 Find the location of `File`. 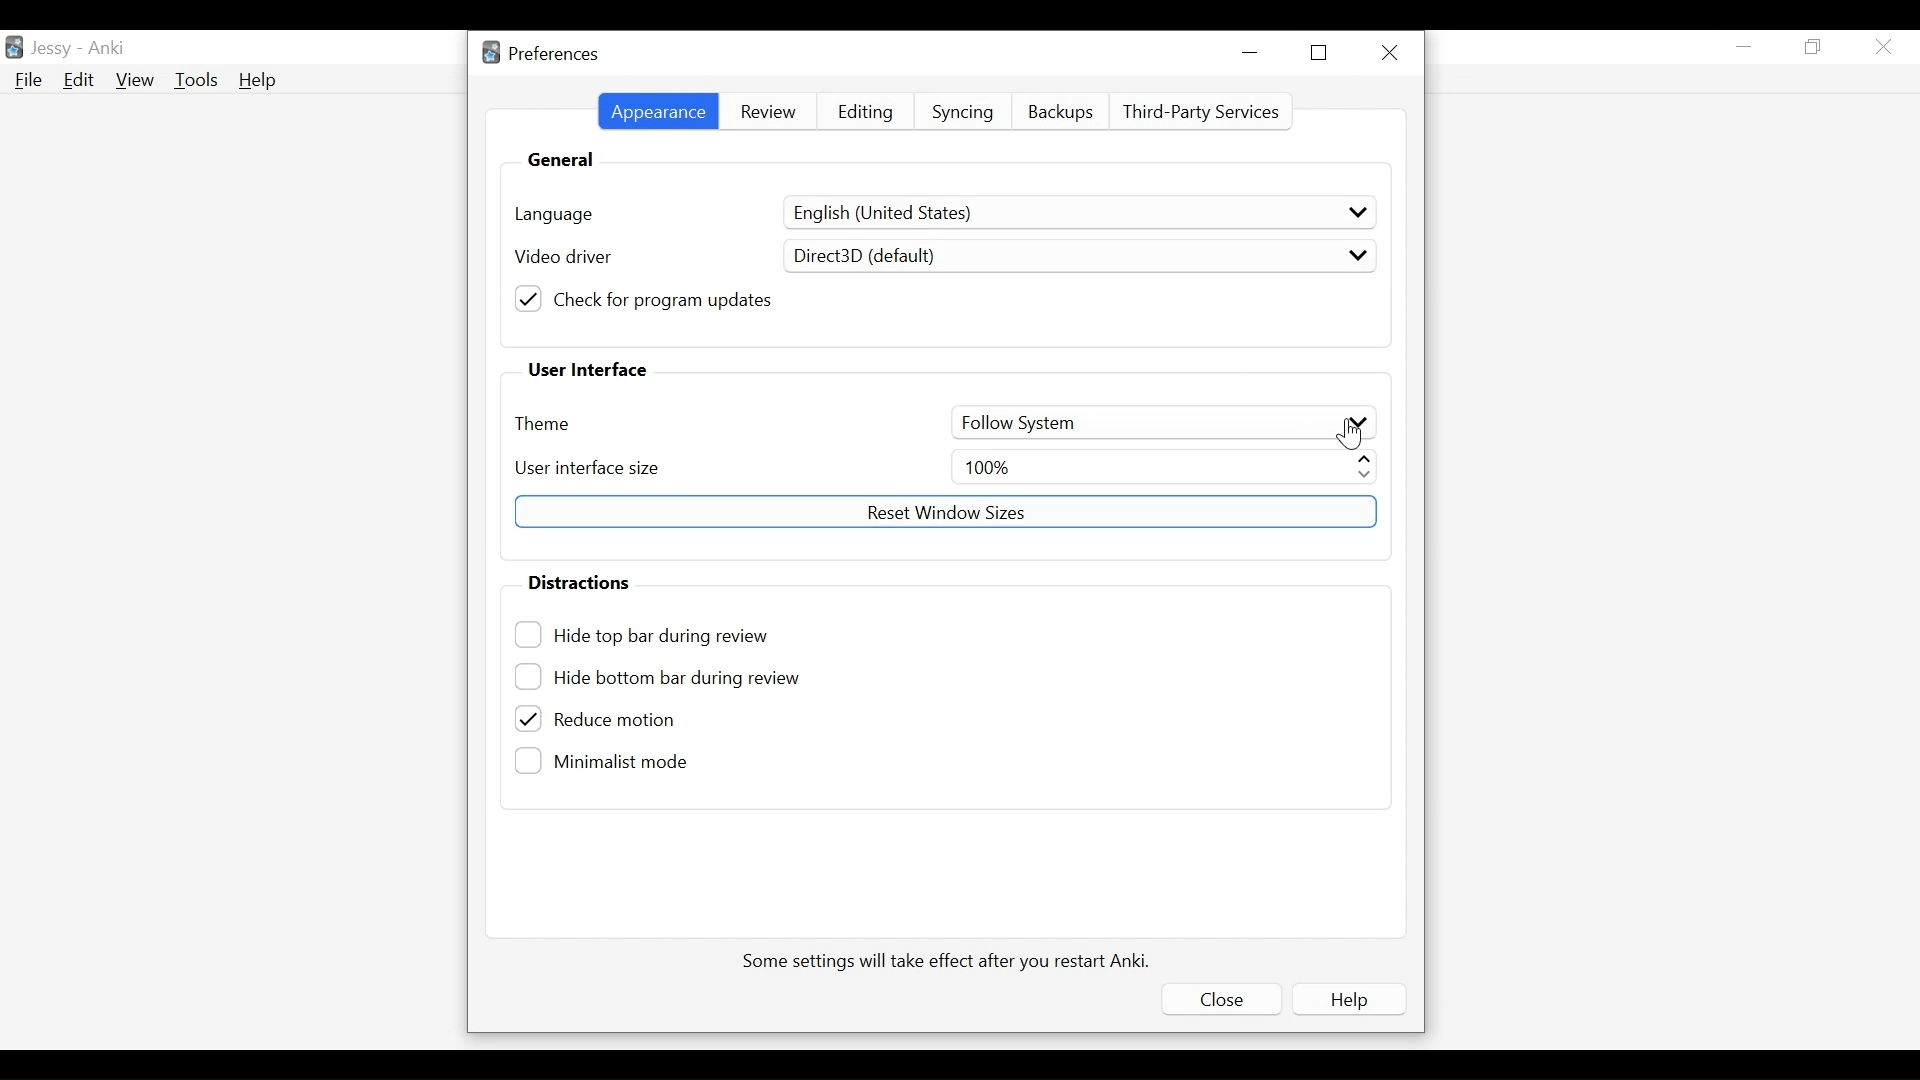

File is located at coordinates (29, 79).